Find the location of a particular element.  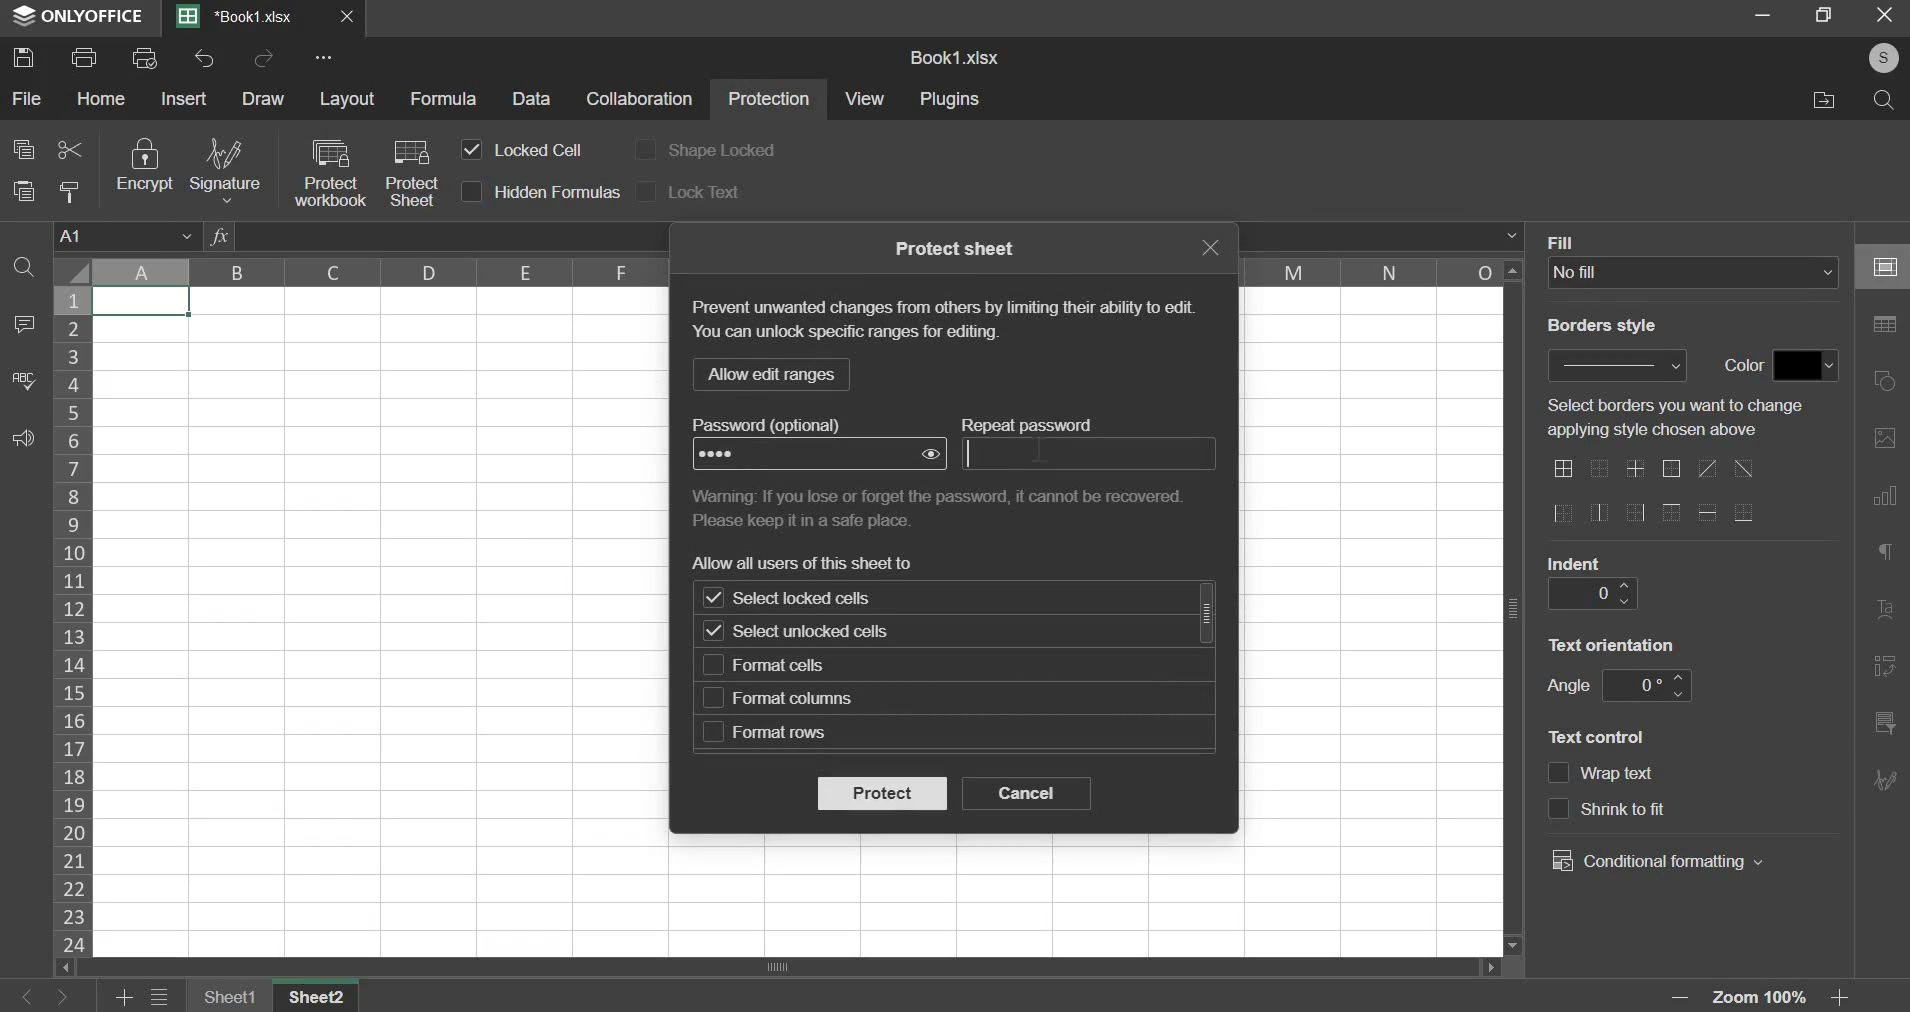

formula bar is located at coordinates (1511, 235).